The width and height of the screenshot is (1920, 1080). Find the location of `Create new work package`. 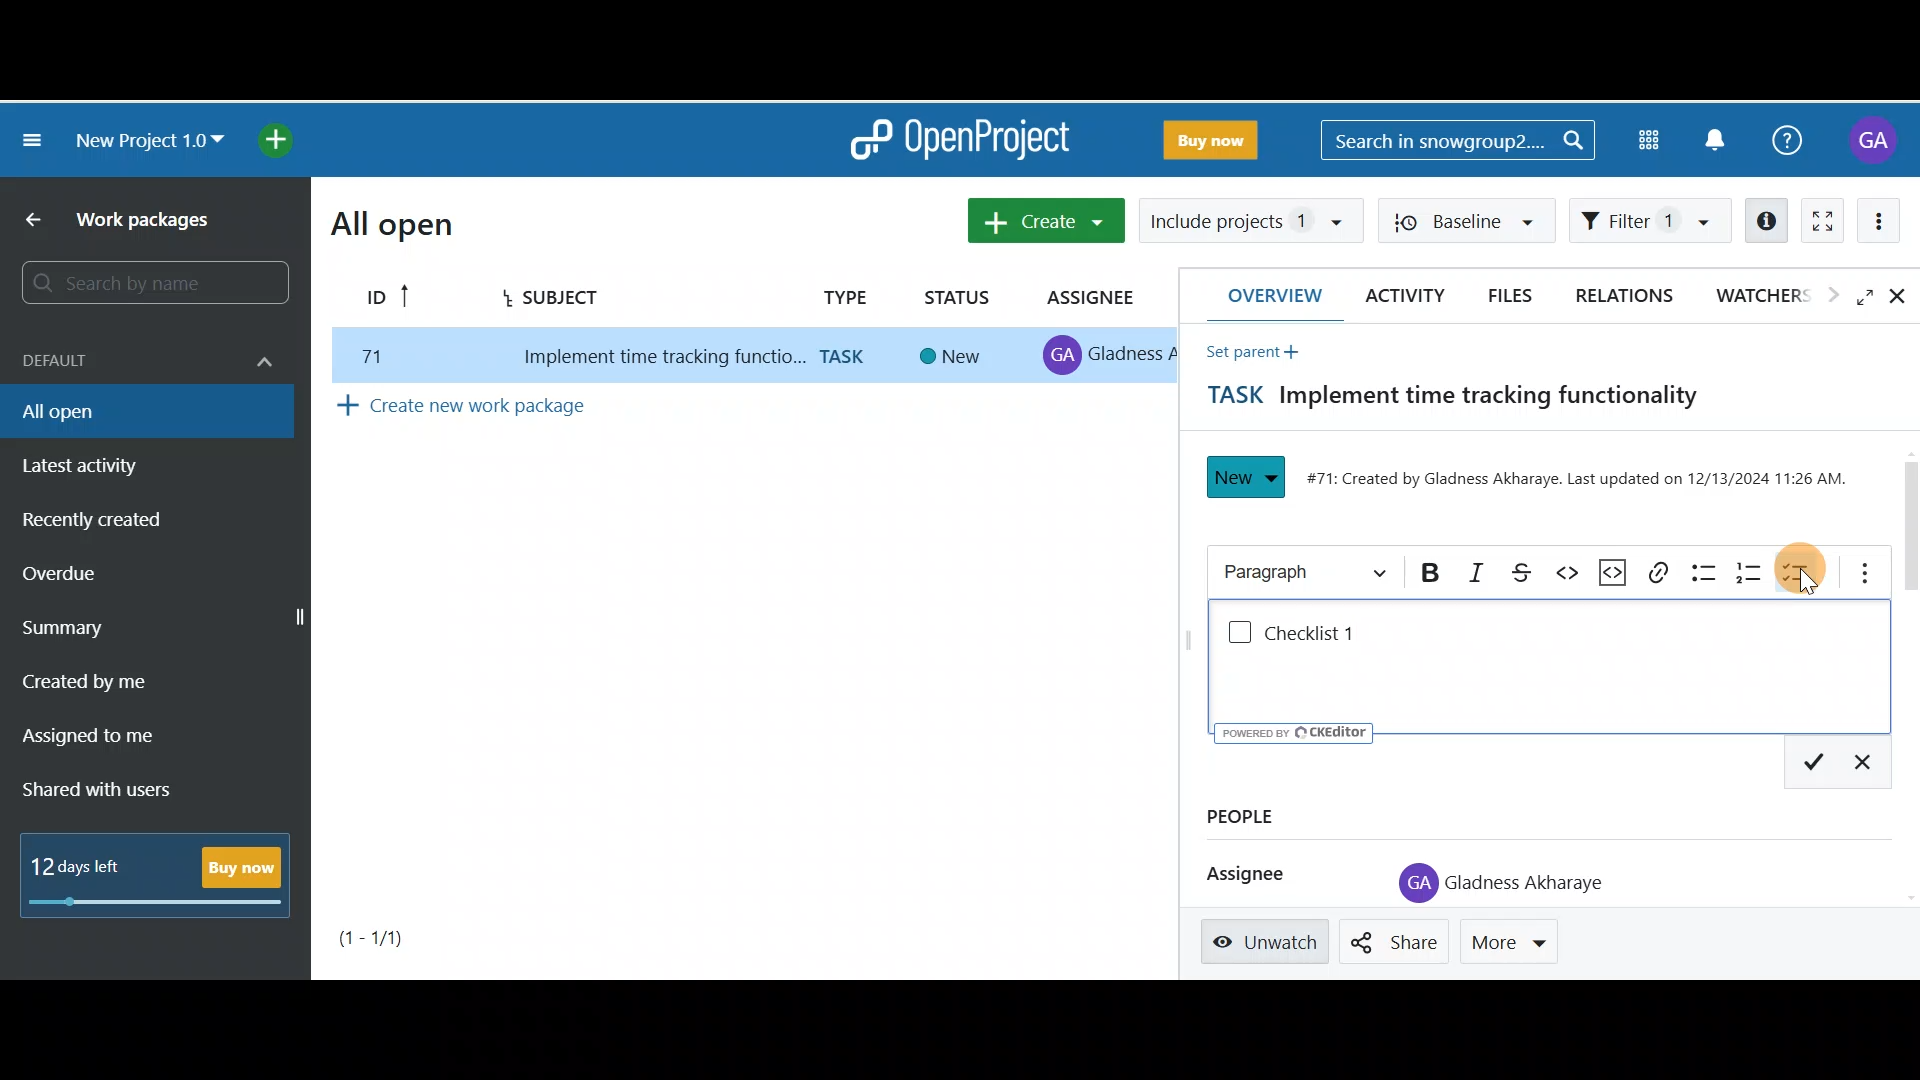

Create new work package is located at coordinates (514, 410).